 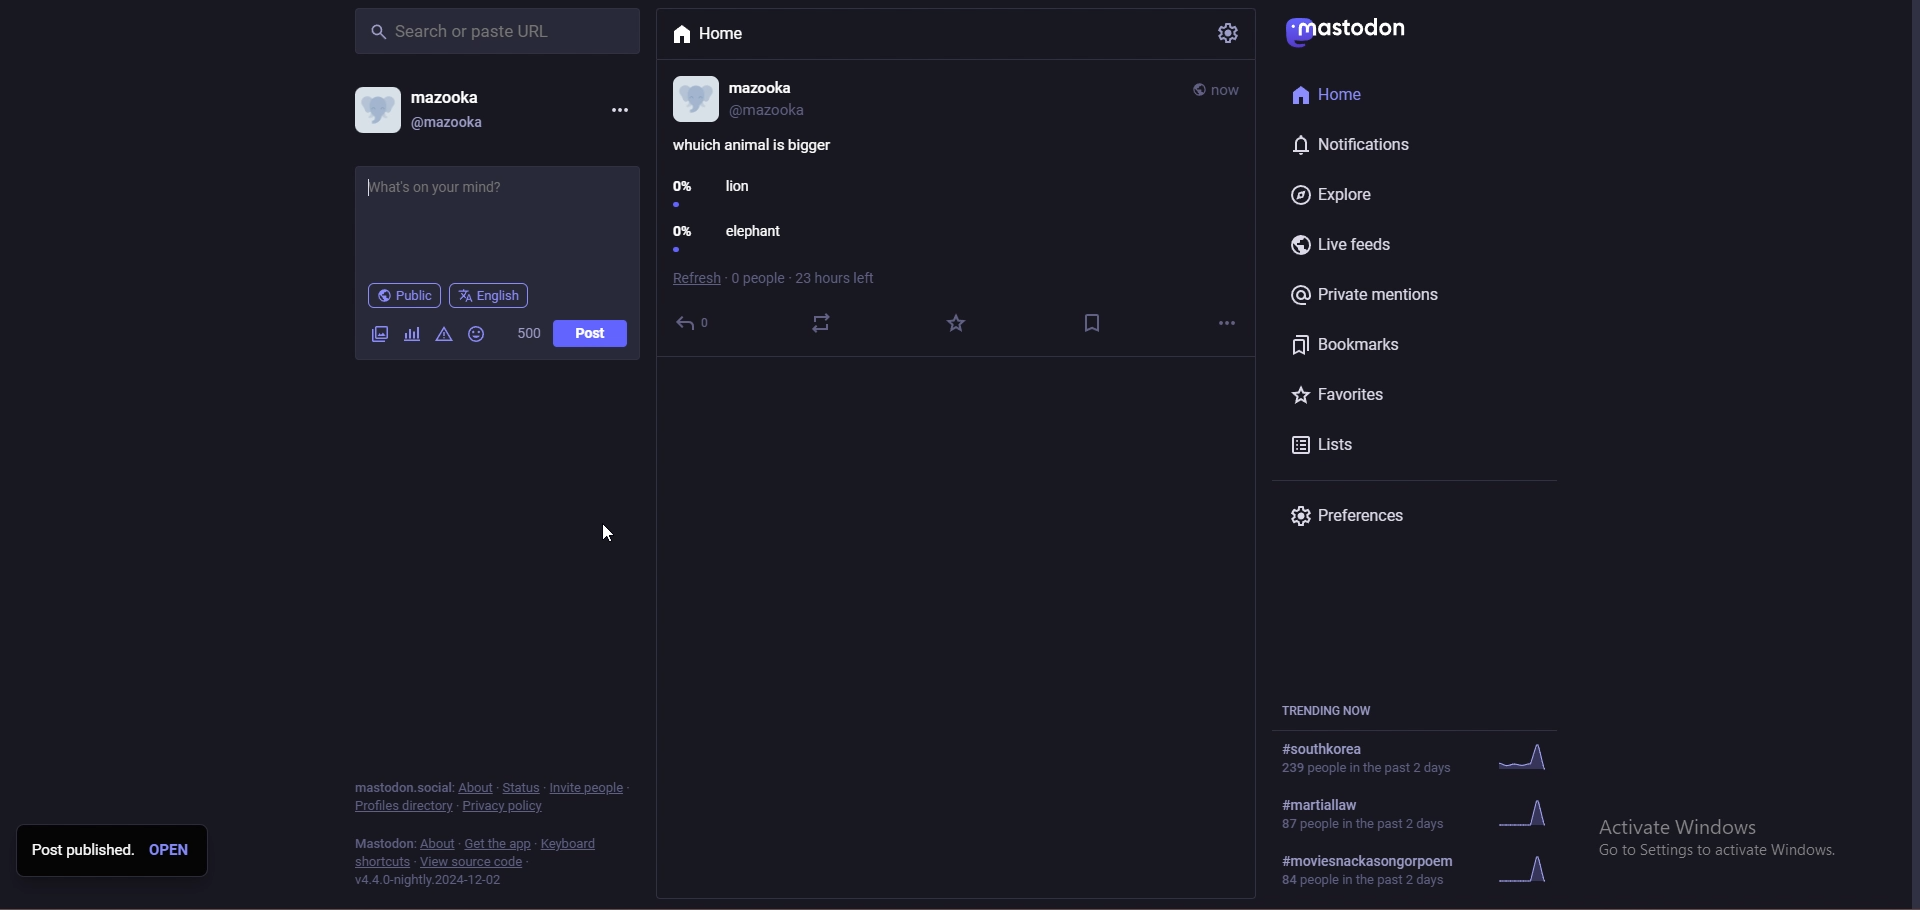 What do you see at coordinates (826, 323) in the screenshot?
I see `boost` at bounding box center [826, 323].